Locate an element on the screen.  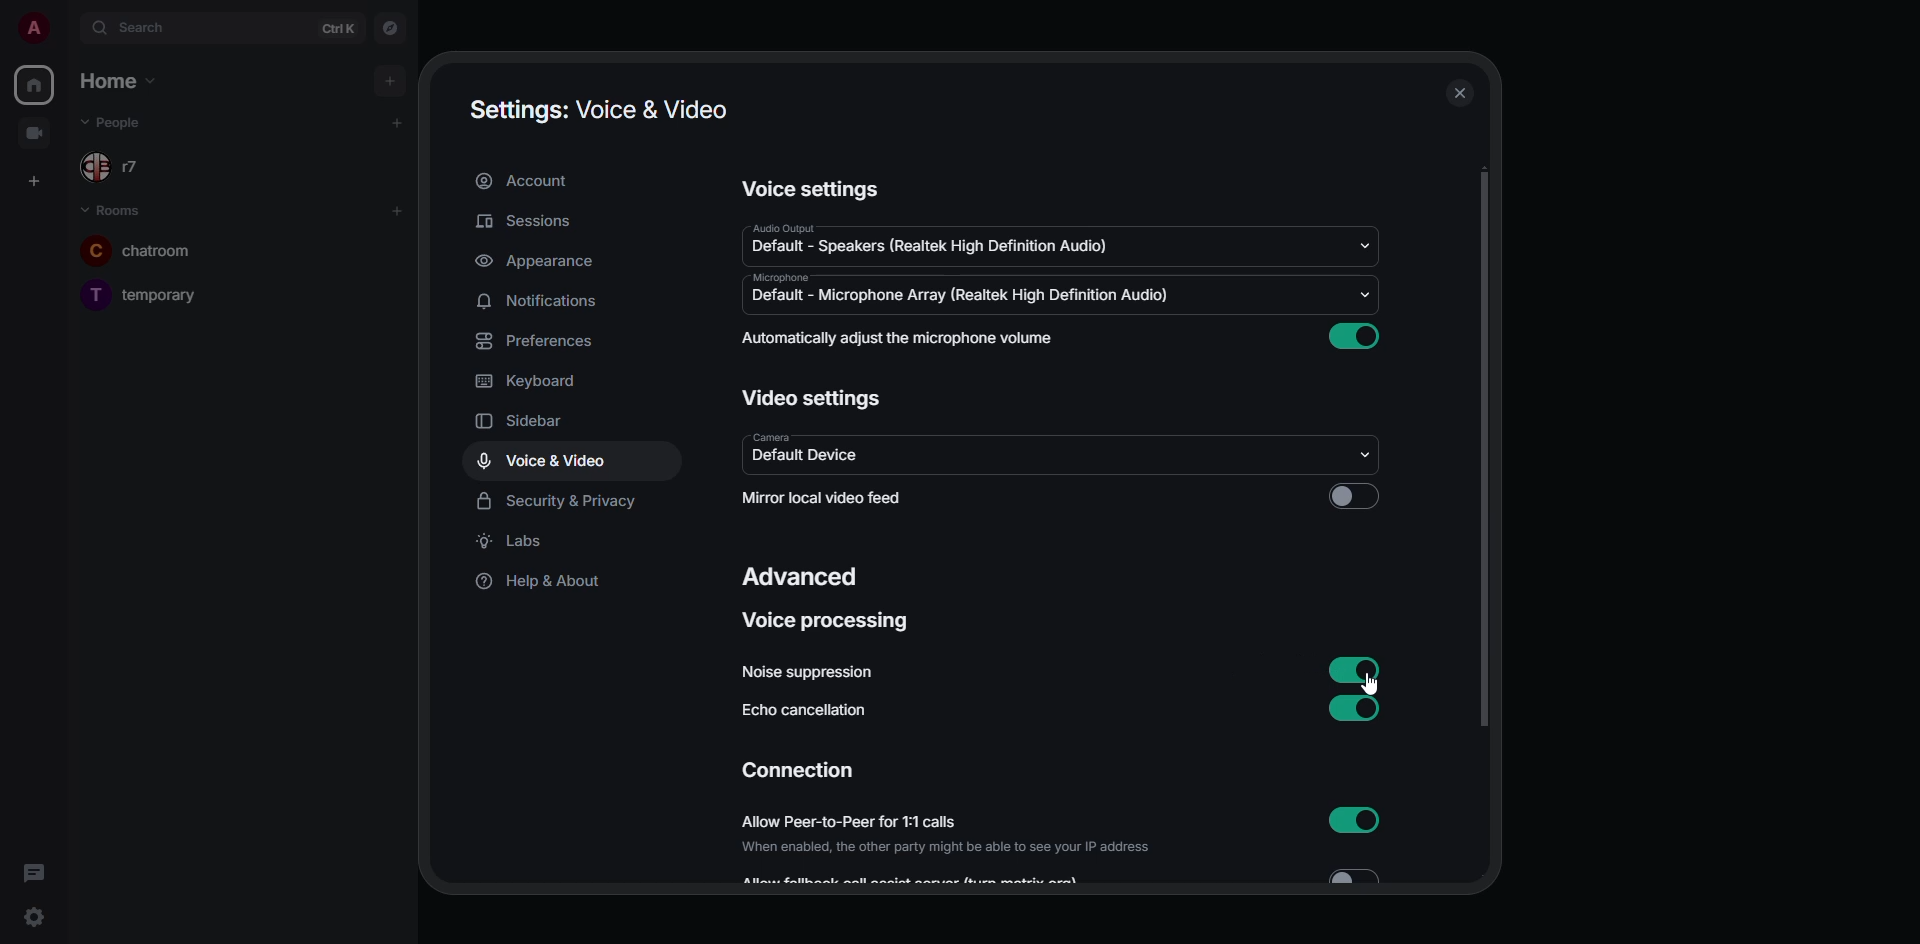
advanced is located at coordinates (796, 579).